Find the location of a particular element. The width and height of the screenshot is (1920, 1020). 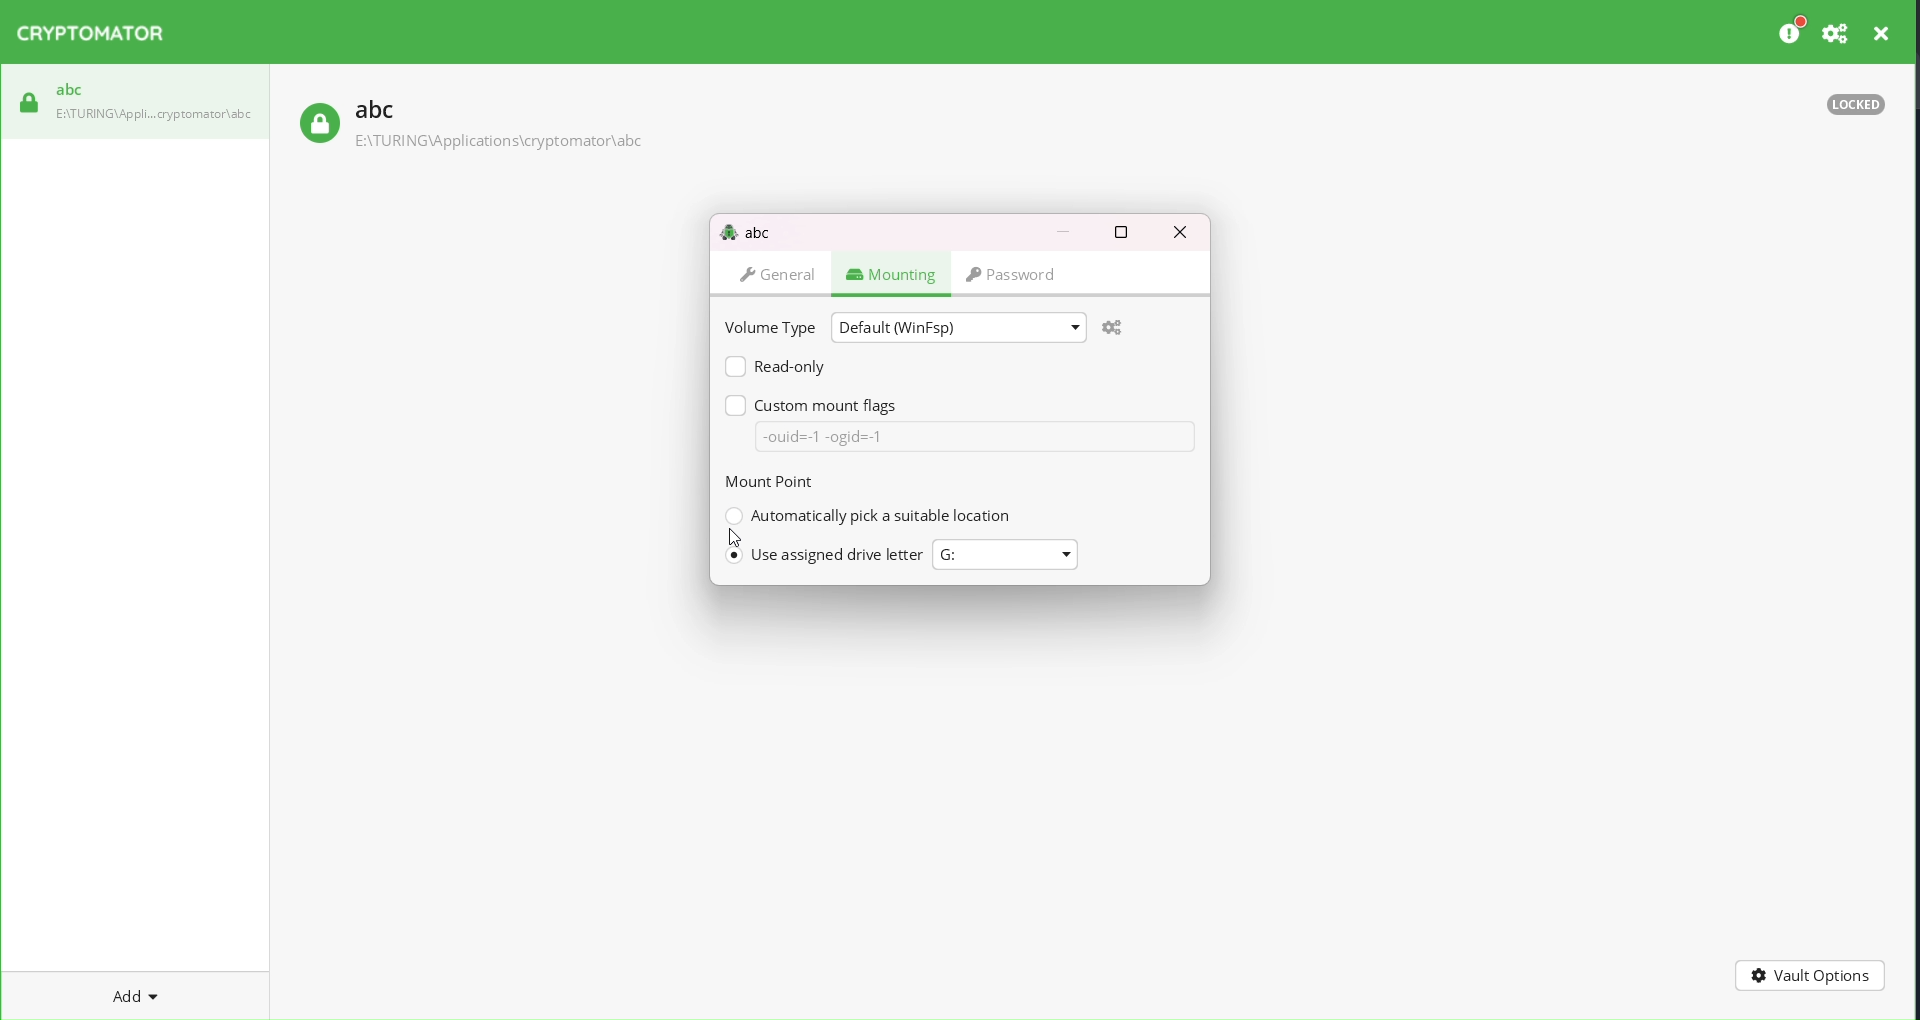

add is located at coordinates (123, 993).